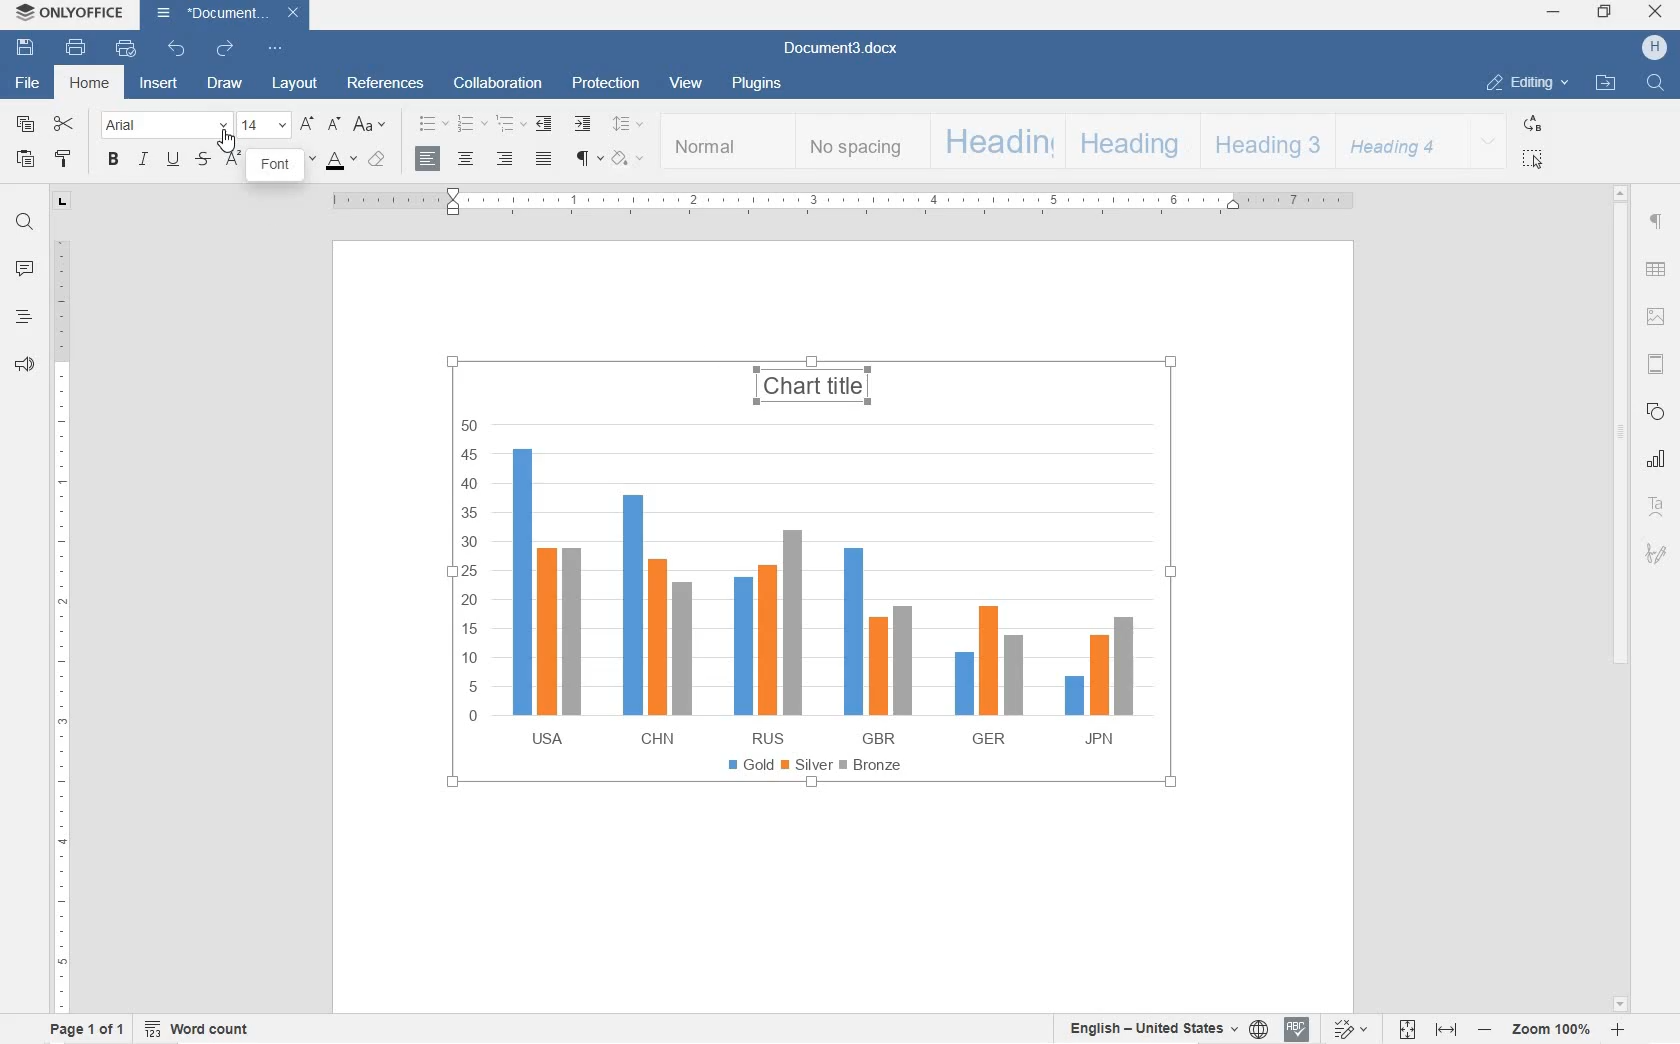  What do you see at coordinates (629, 158) in the screenshot?
I see `SHADING` at bounding box center [629, 158].